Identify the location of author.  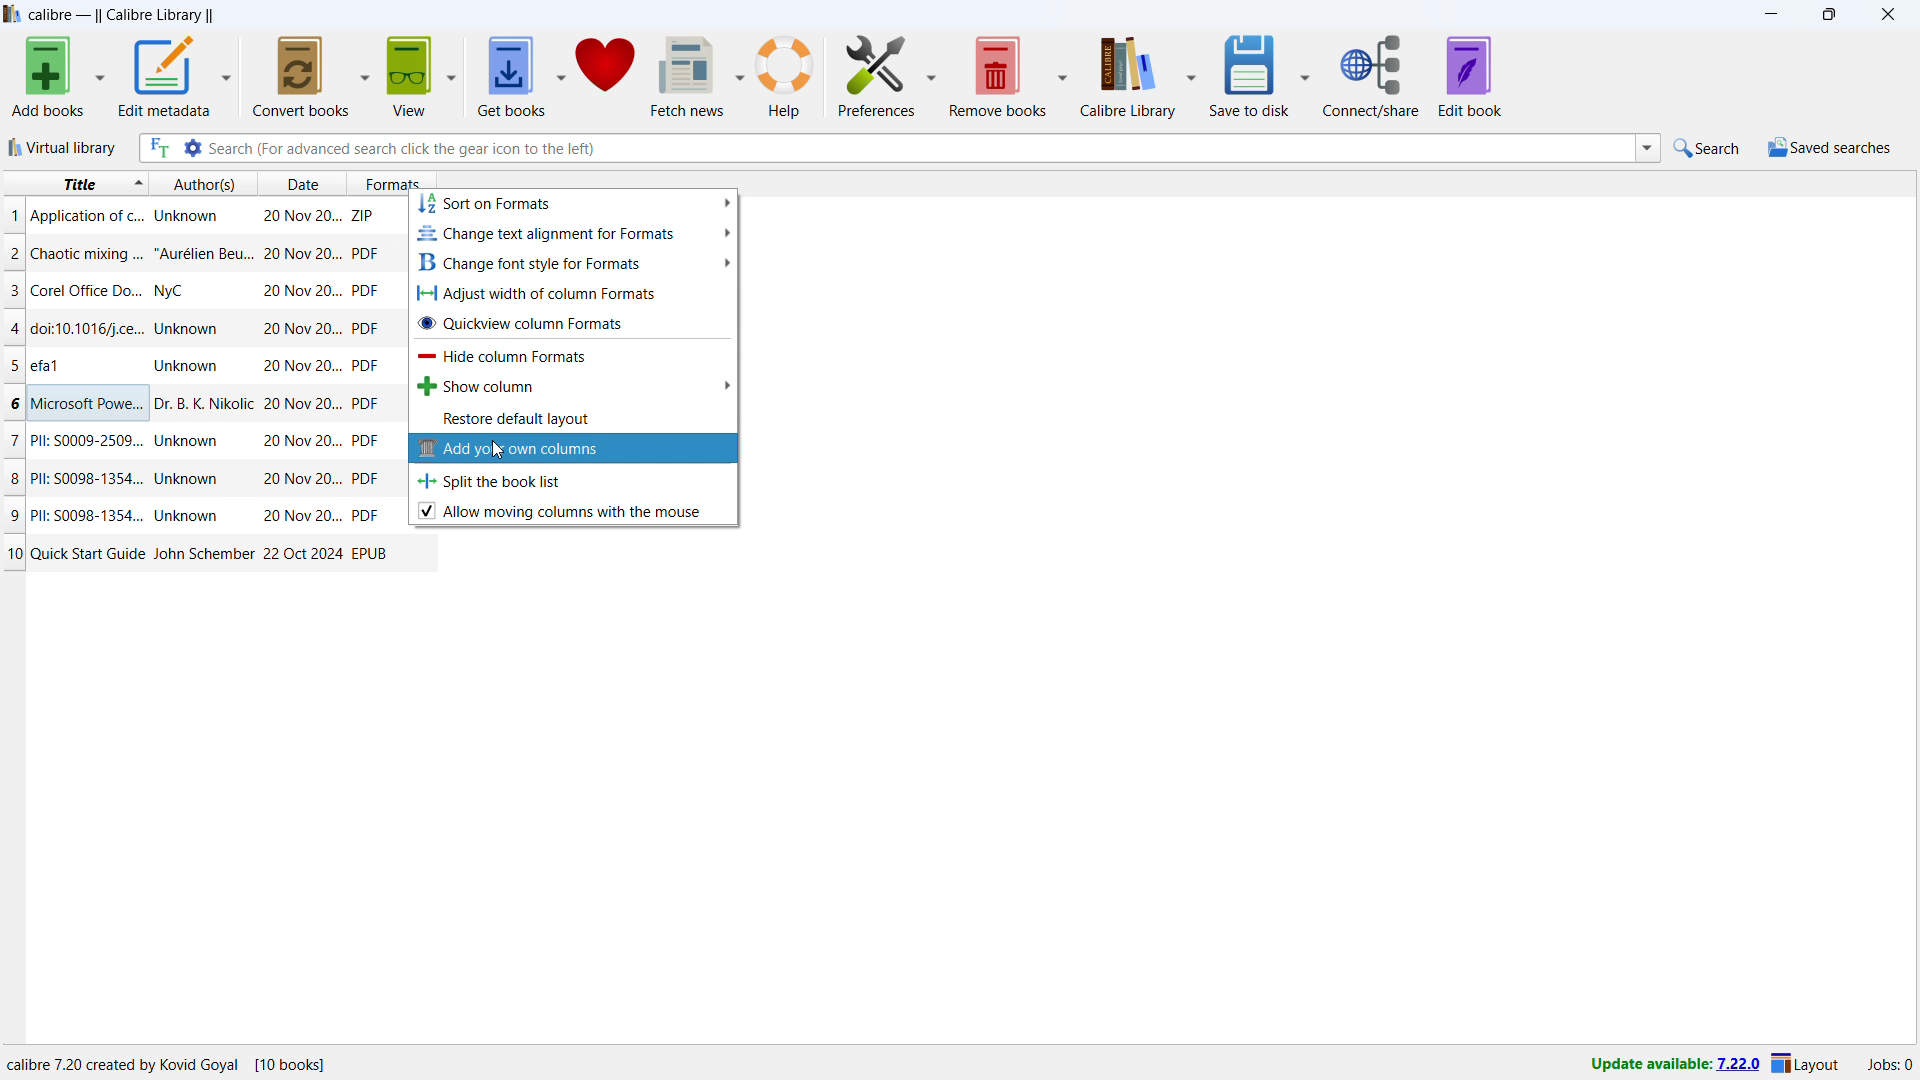
(192, 443).